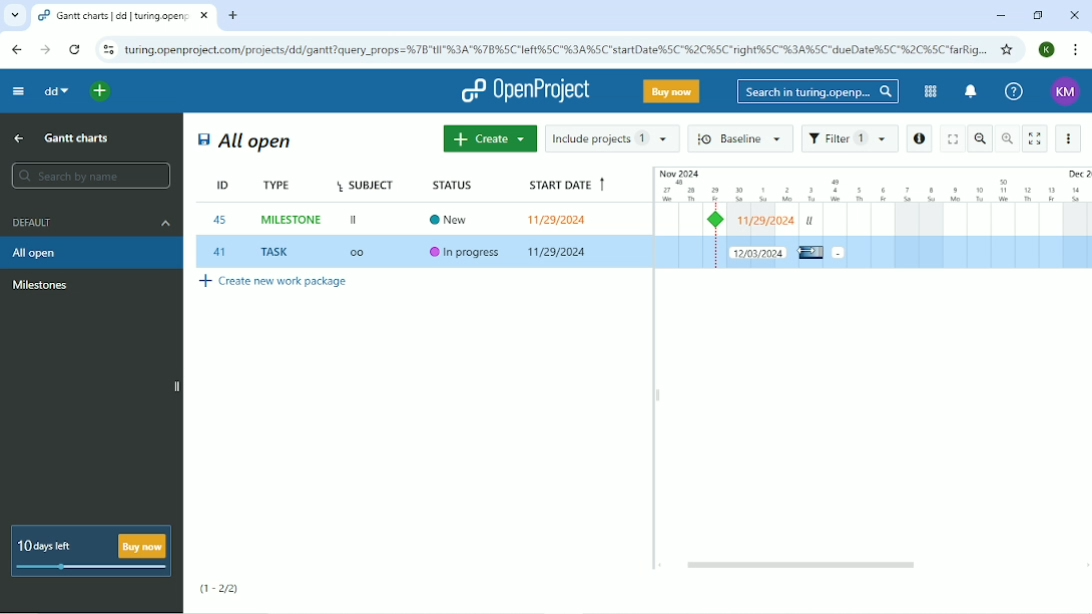  Describe the element at coordinates (810, 221) in the screenshot. I see `ll` at that location.